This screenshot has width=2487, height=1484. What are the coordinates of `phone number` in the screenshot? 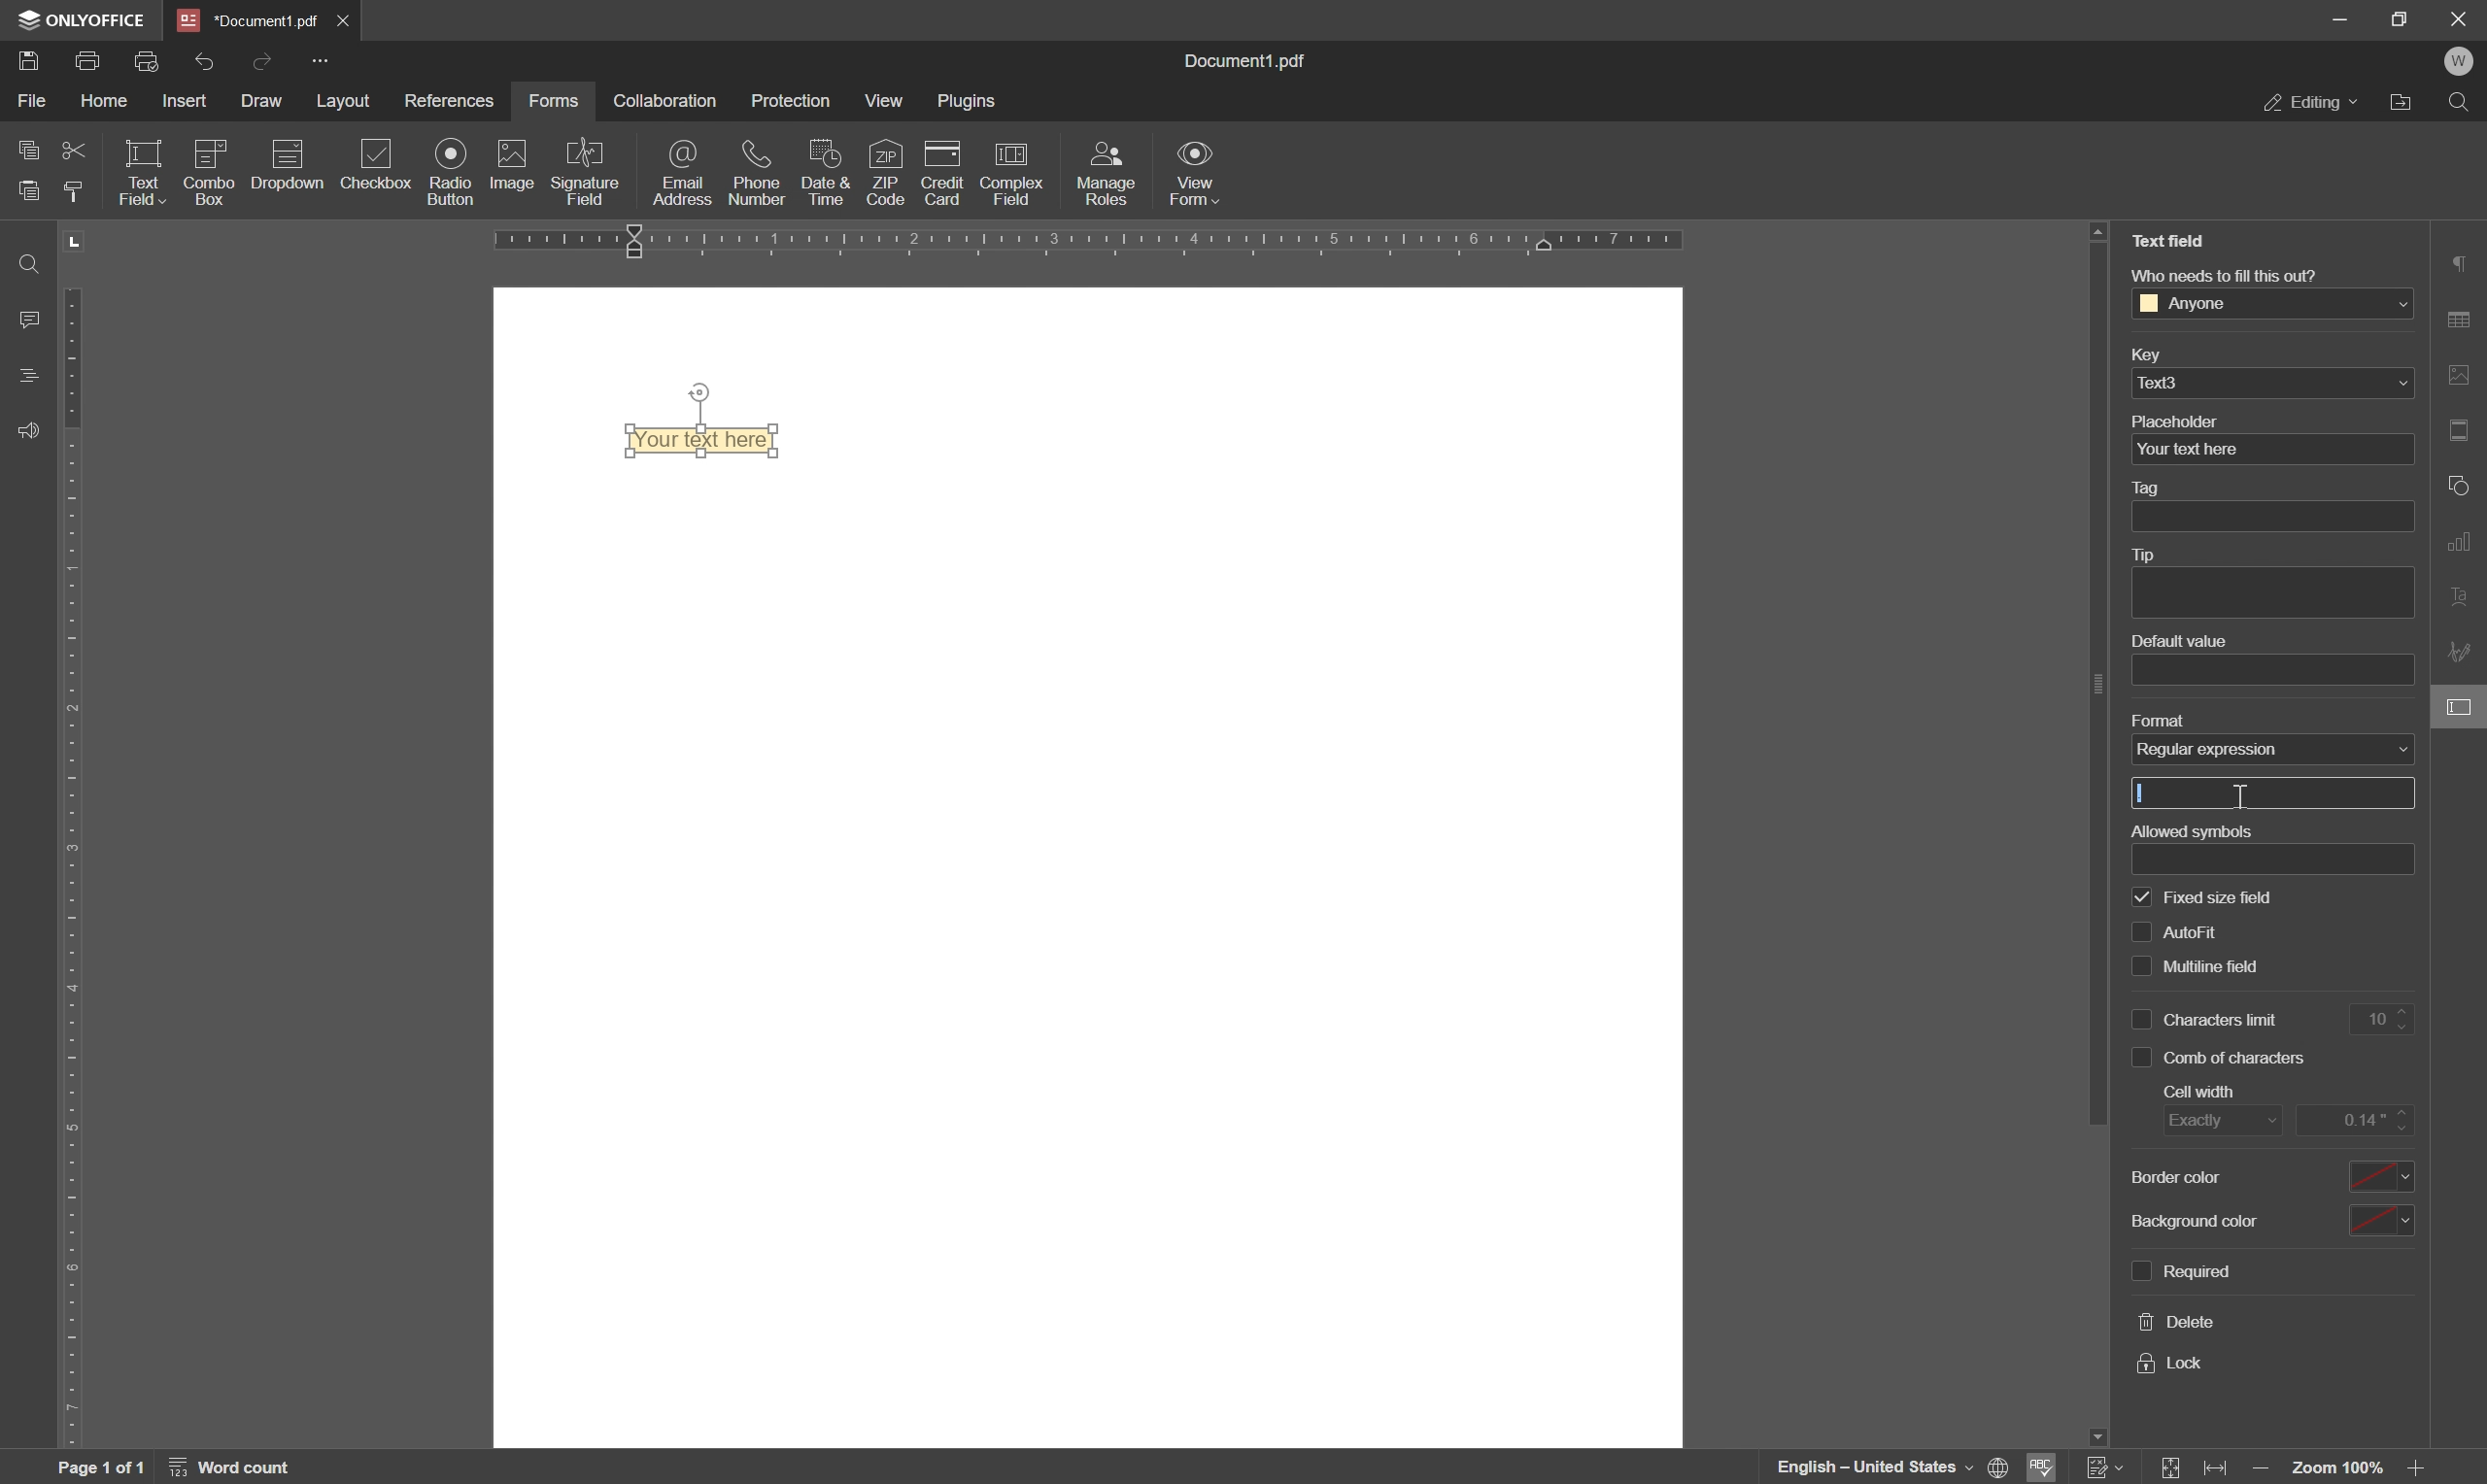 It's located at (760, 171).